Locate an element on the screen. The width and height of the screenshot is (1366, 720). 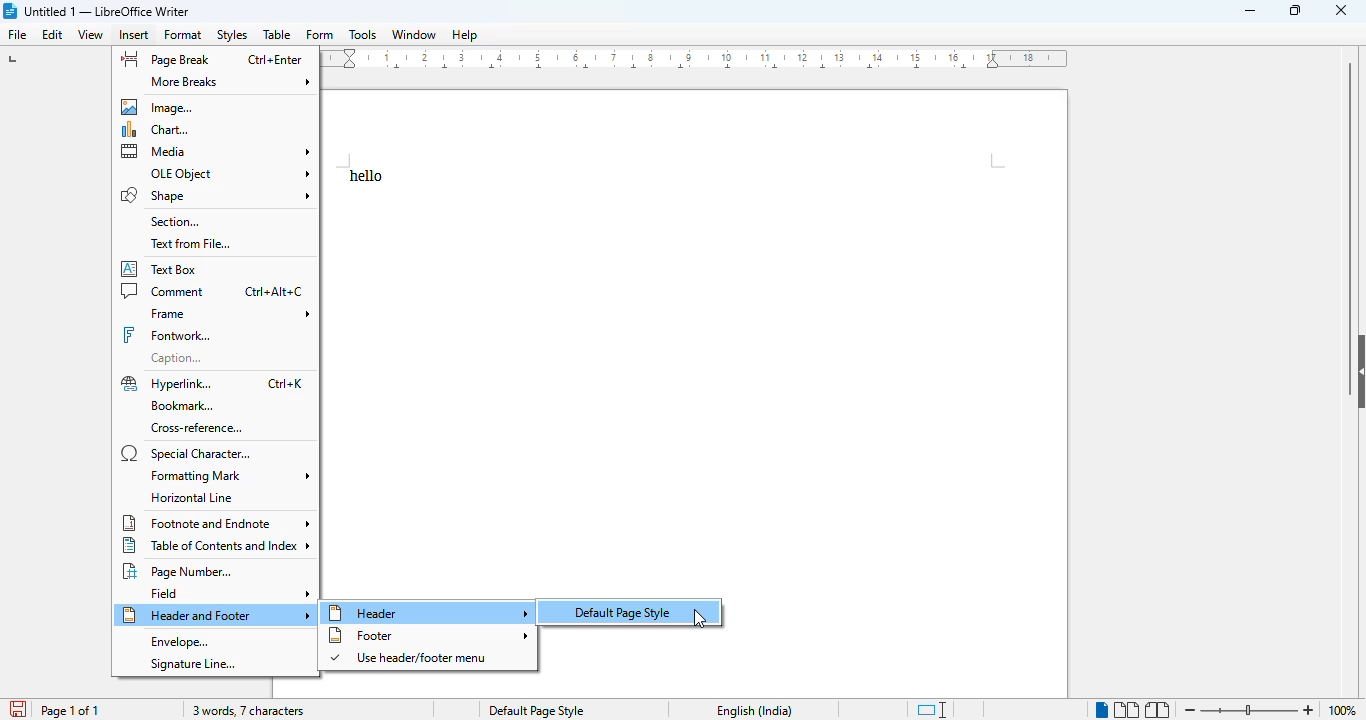
section is located at coordinates (176, 222).